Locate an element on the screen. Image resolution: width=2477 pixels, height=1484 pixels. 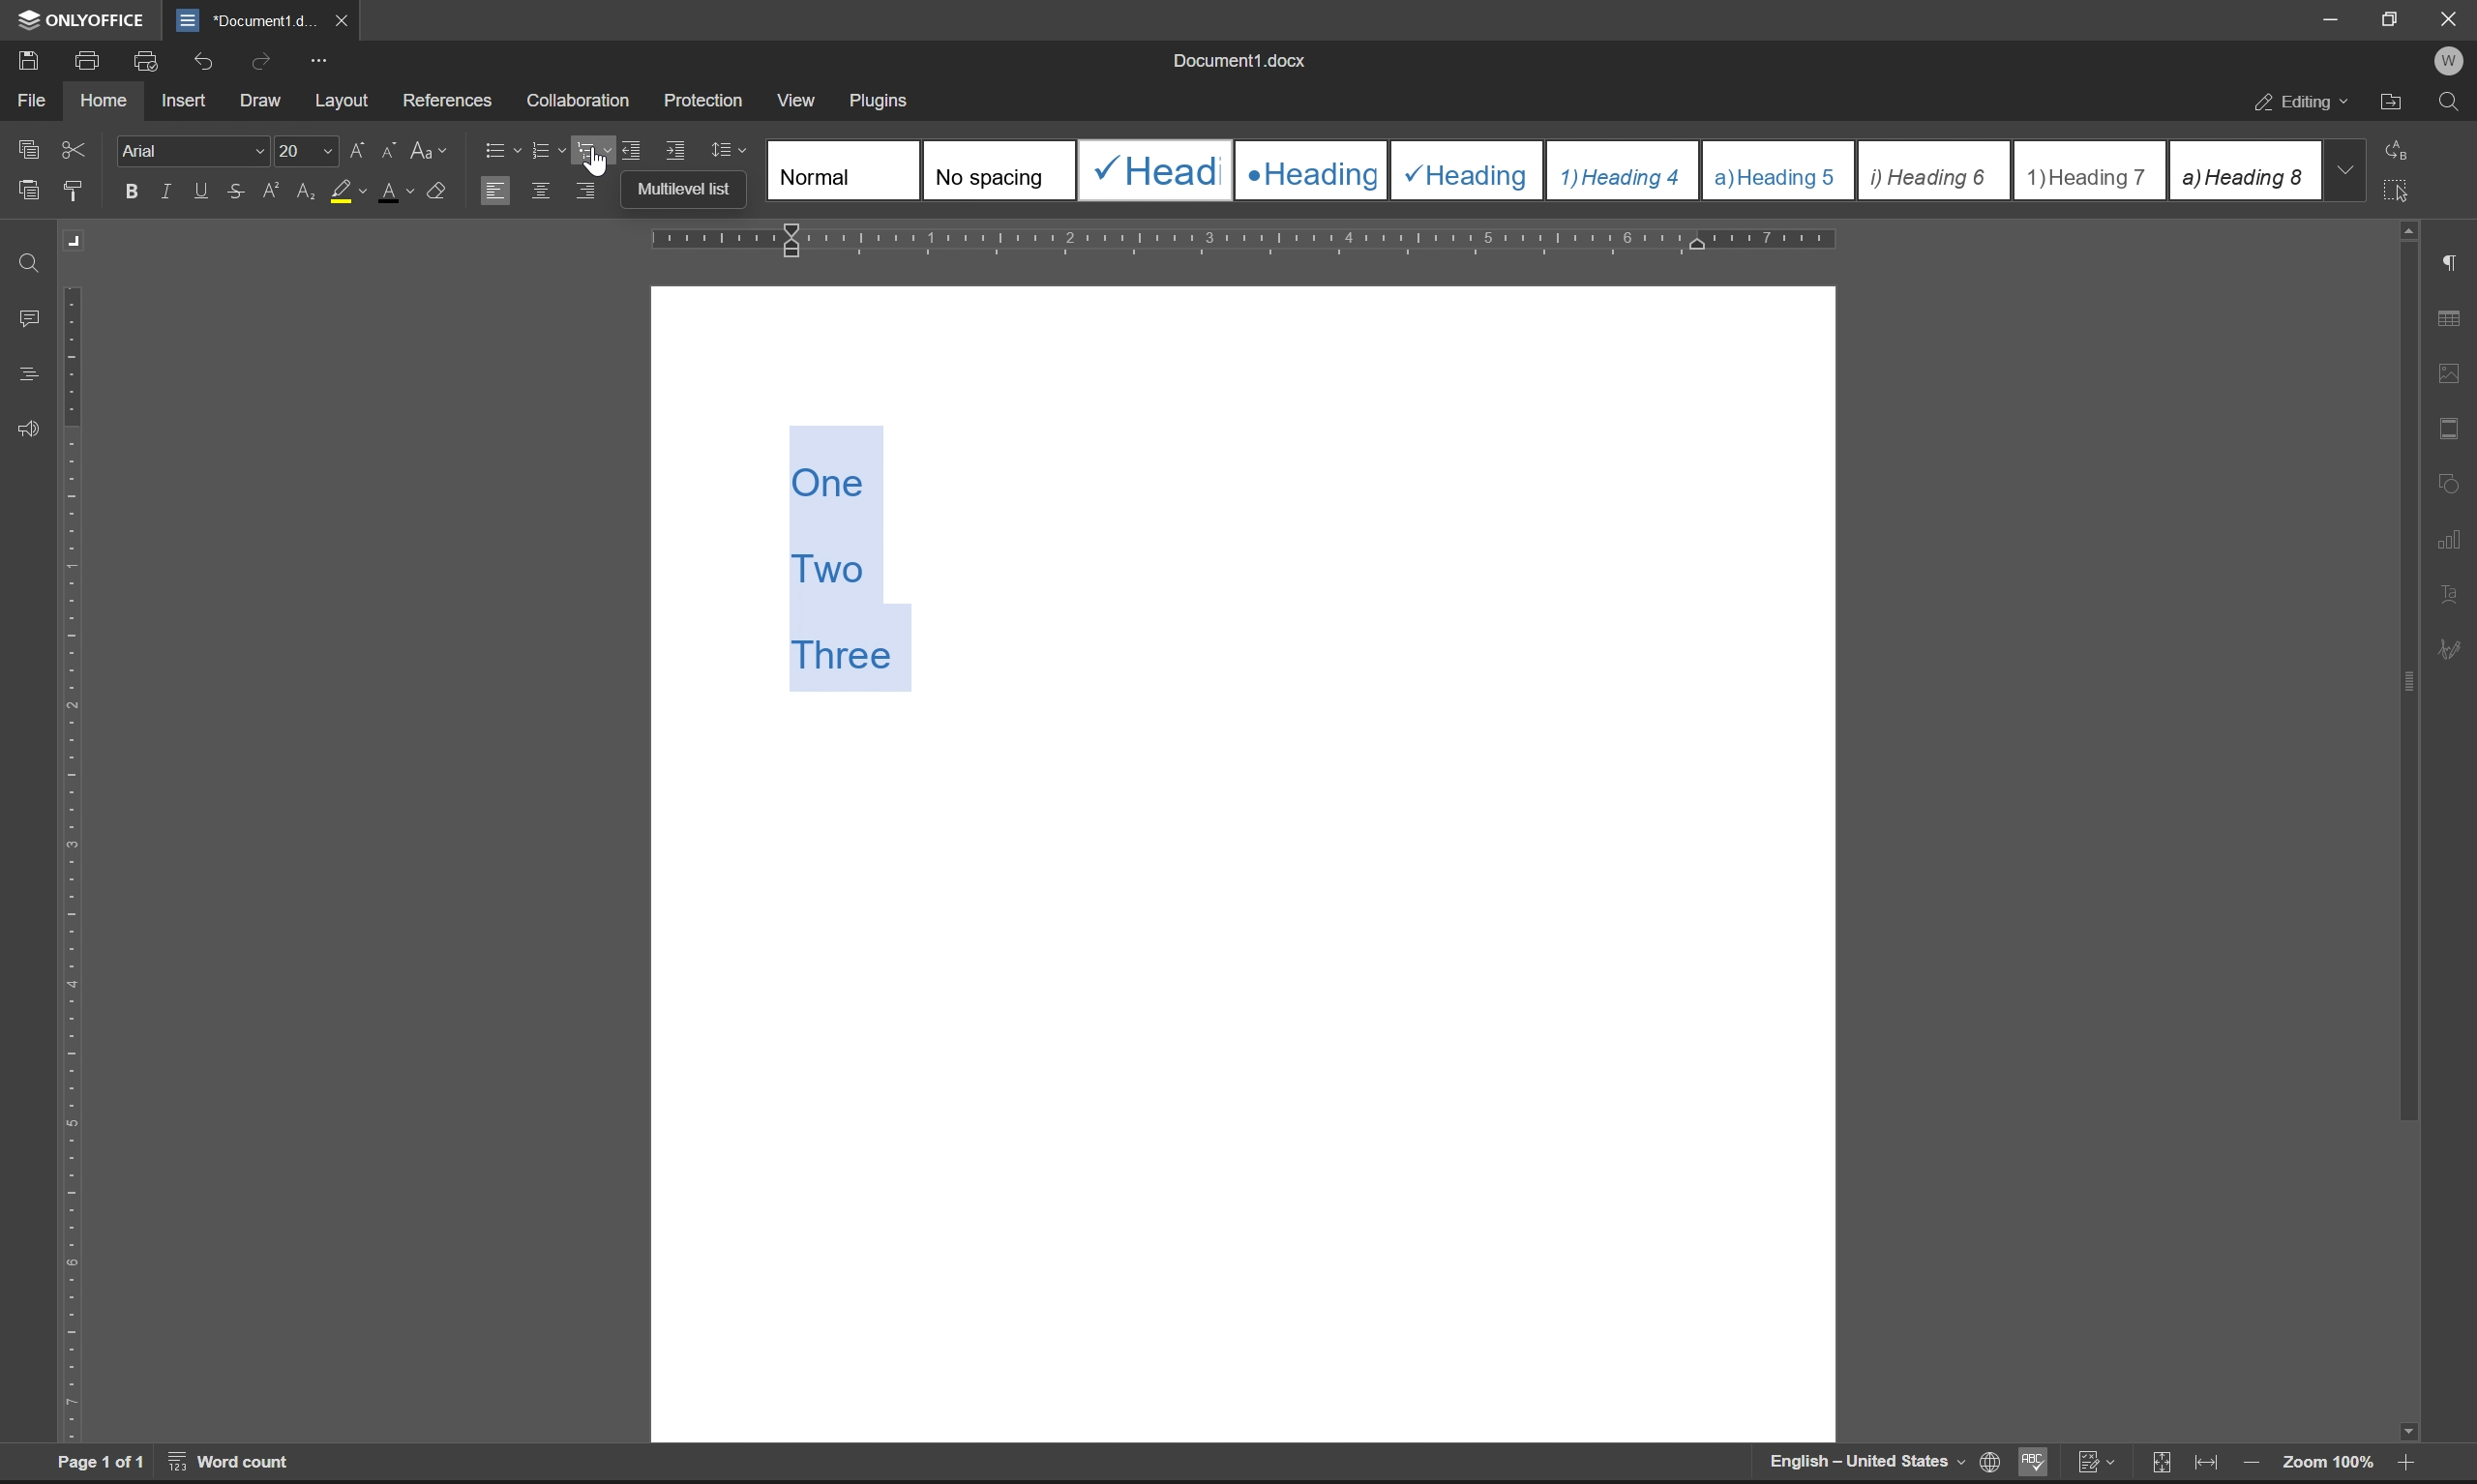
Heading 7 is located at coordinates (2090, 171).